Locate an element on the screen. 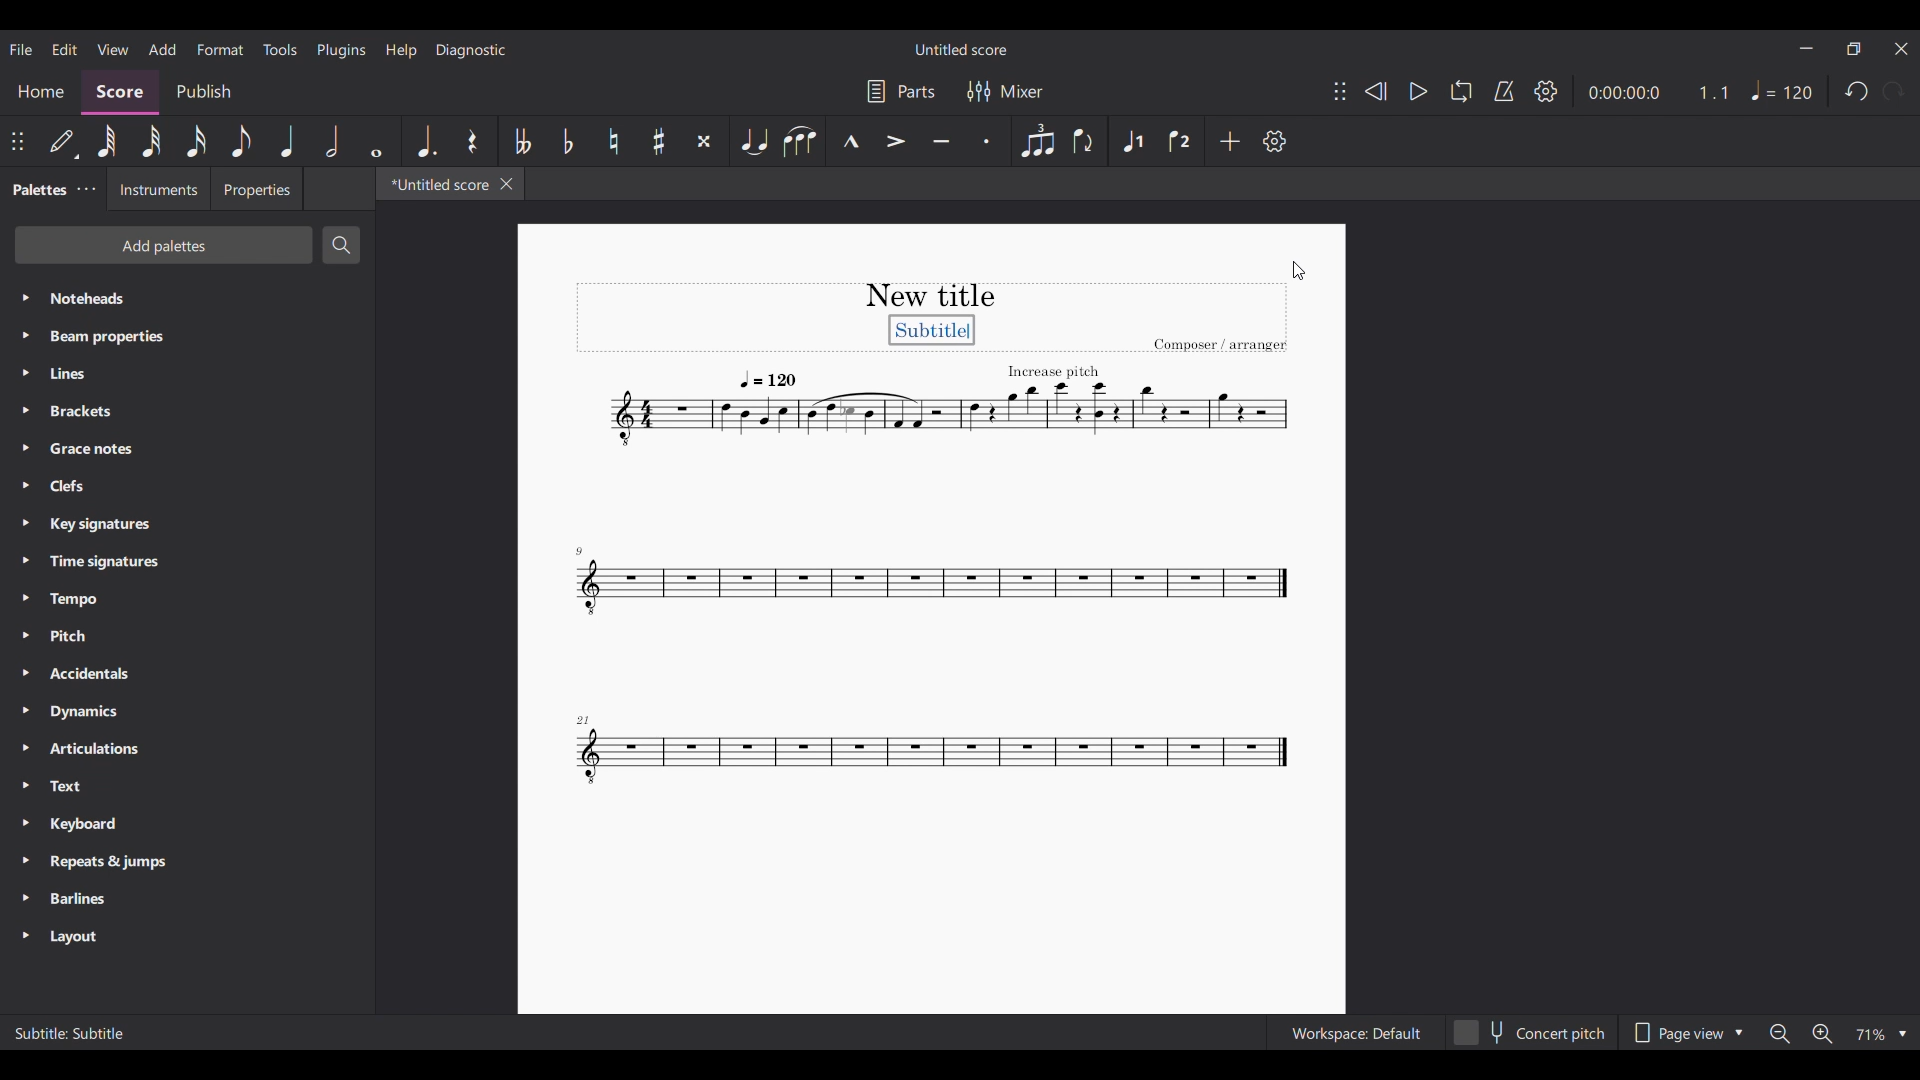 The image size is (1920, 1080). Beam properties is located at coordinates (186, 336).